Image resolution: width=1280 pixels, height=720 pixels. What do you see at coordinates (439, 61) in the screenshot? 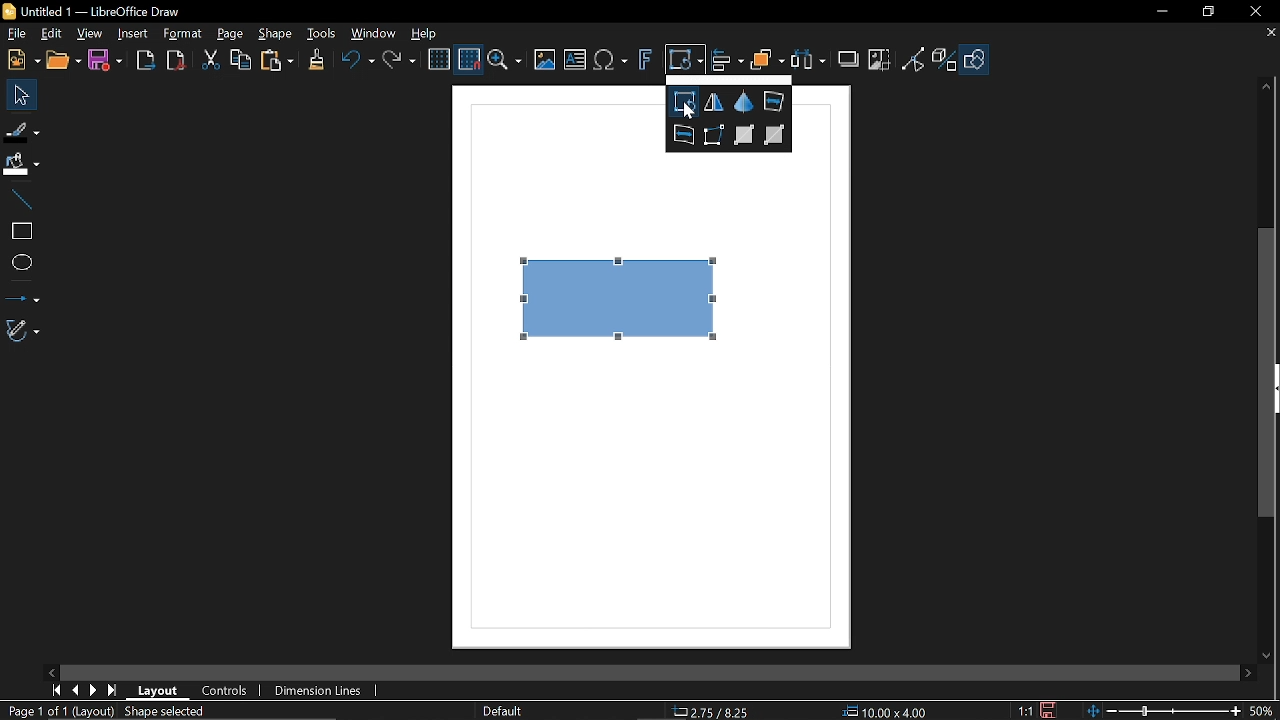
I see `Display grid` at bounding box center [439, 61].